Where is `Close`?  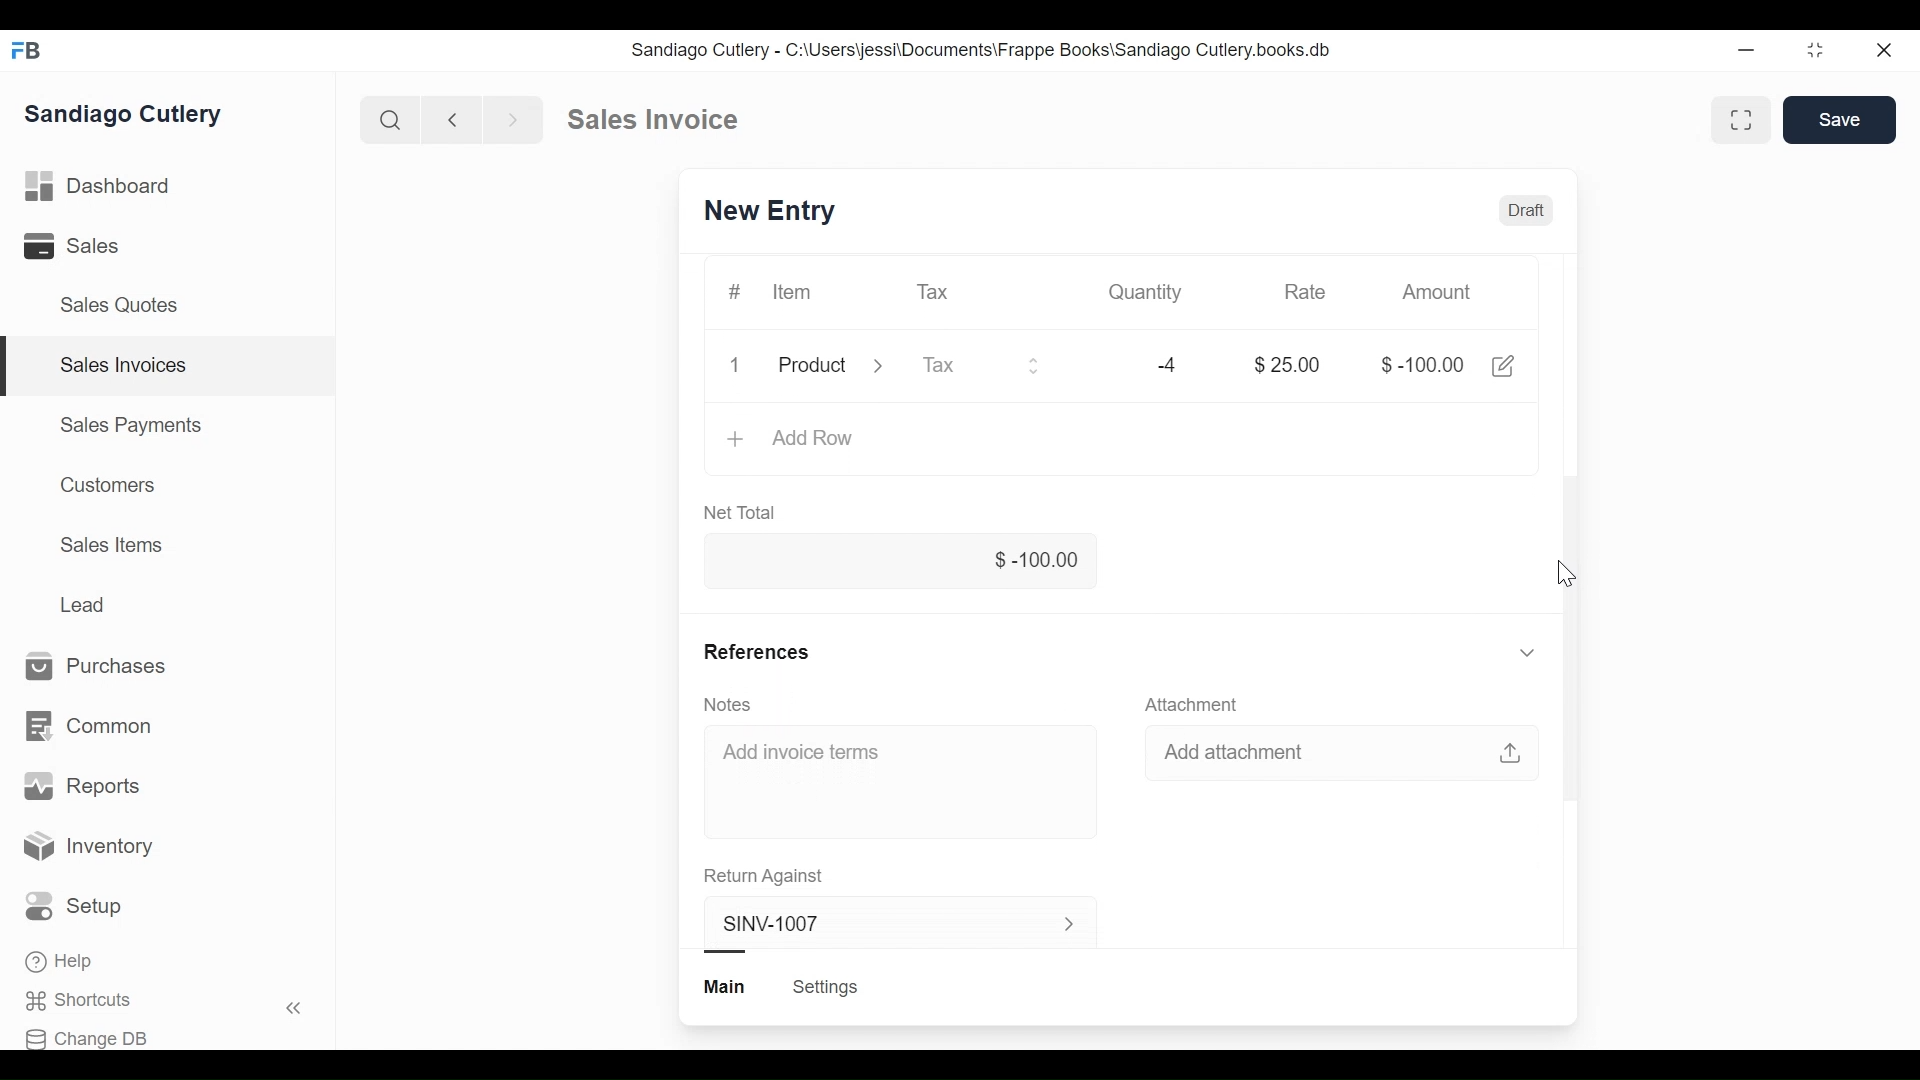 Close is located at coordinates (1888, 51).